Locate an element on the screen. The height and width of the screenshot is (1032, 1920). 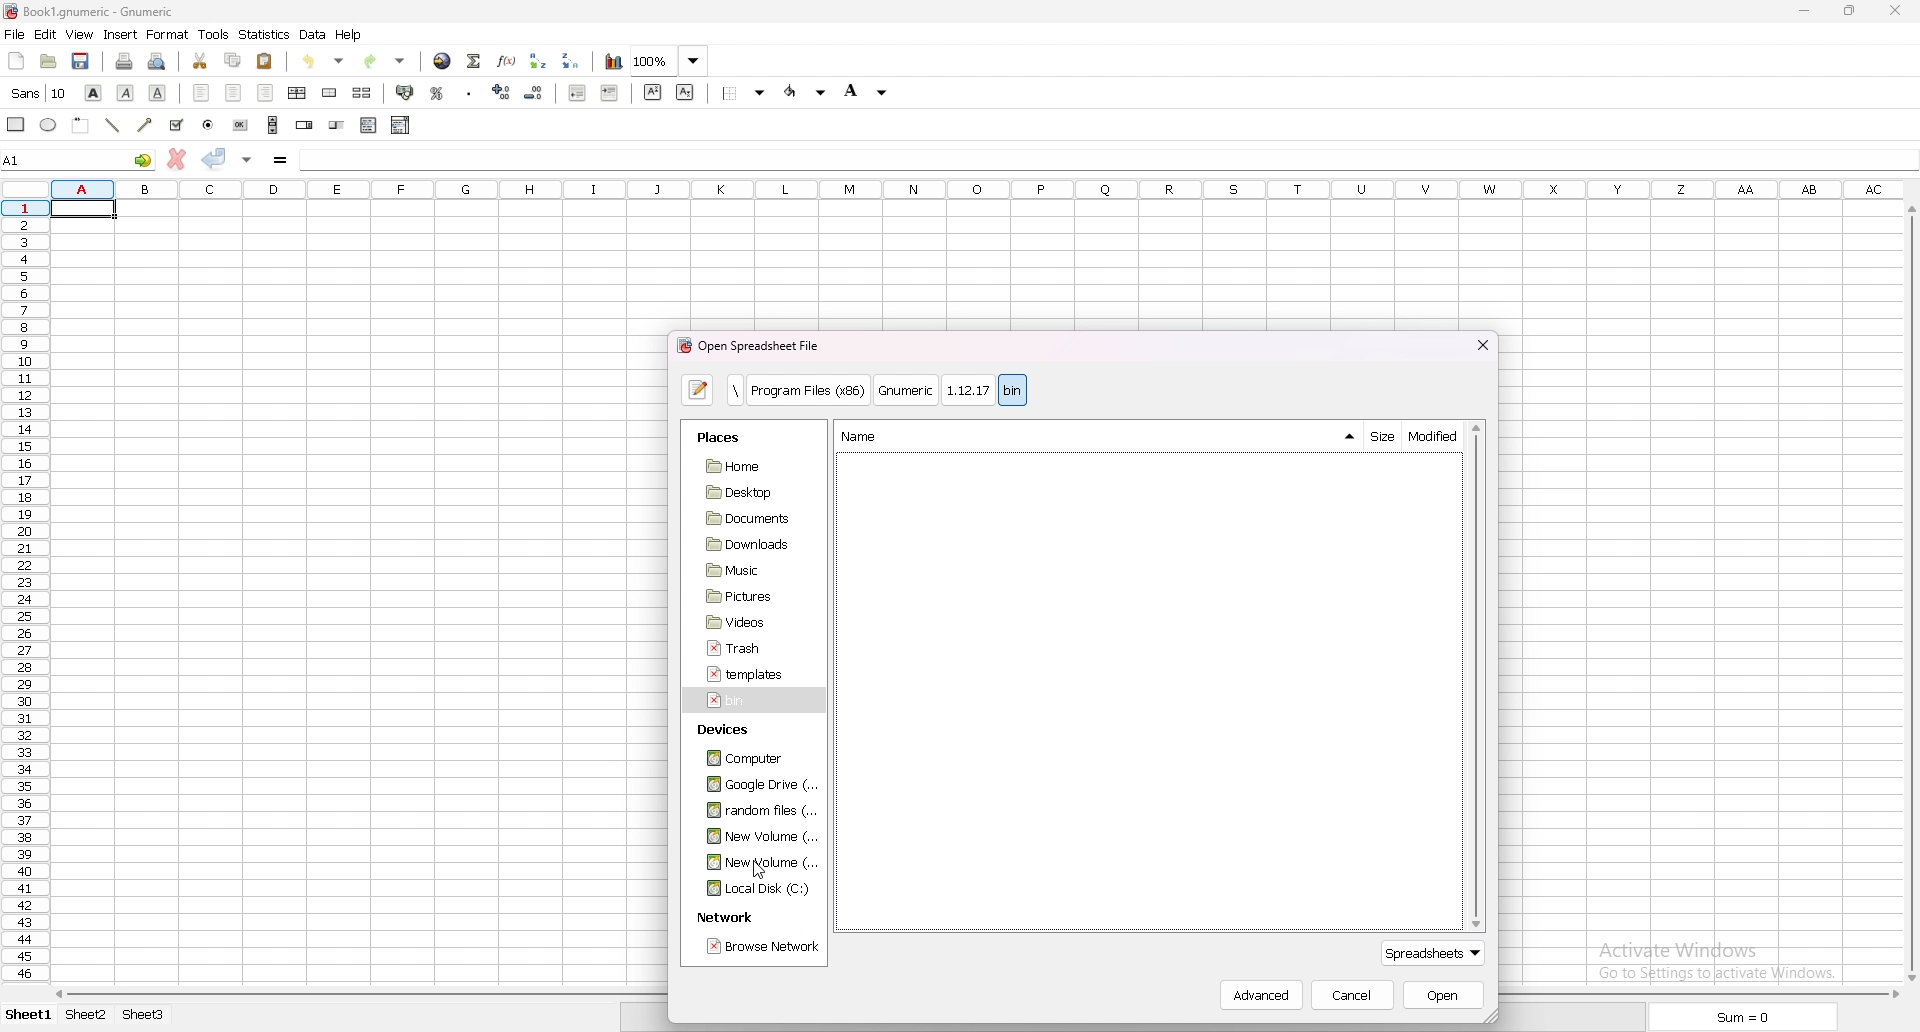
new volume is located at coordinates (753, 836).